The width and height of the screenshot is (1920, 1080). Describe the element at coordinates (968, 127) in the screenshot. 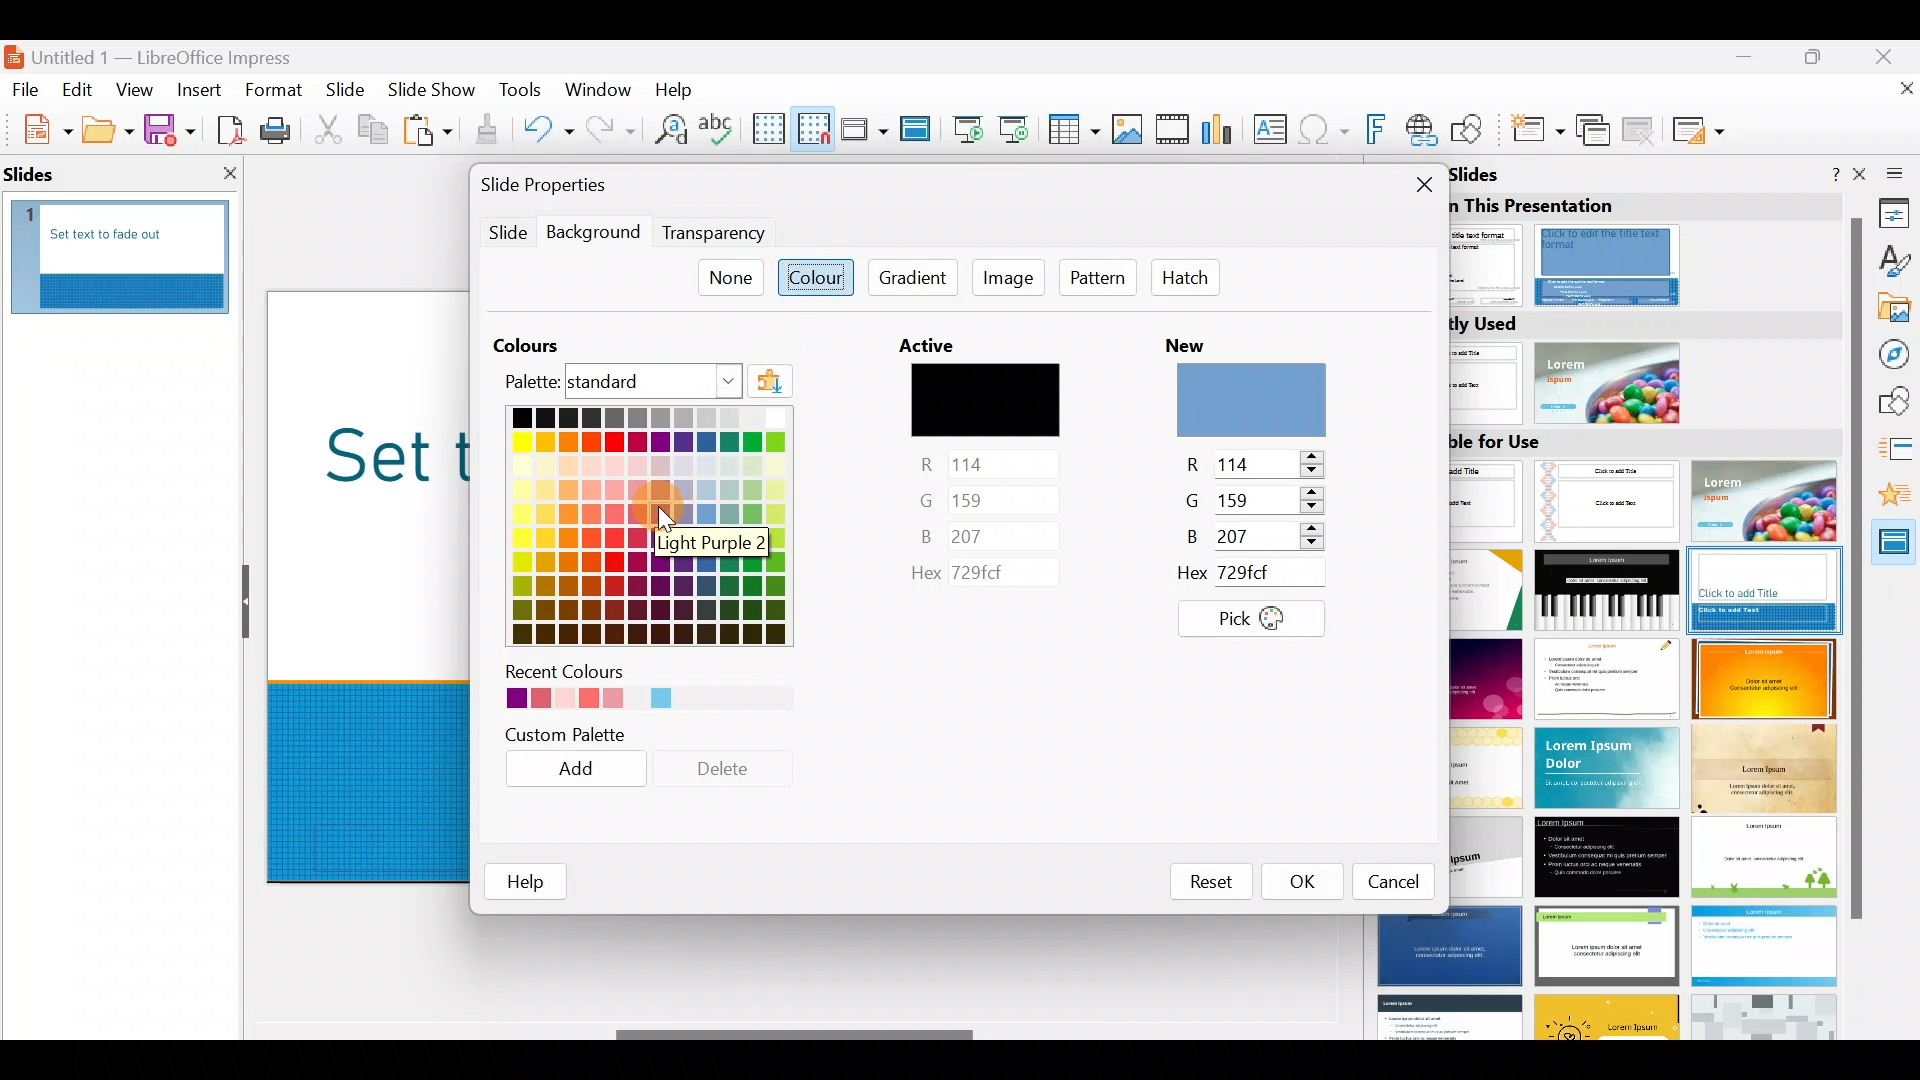

I see `Start from first slide` at that location.